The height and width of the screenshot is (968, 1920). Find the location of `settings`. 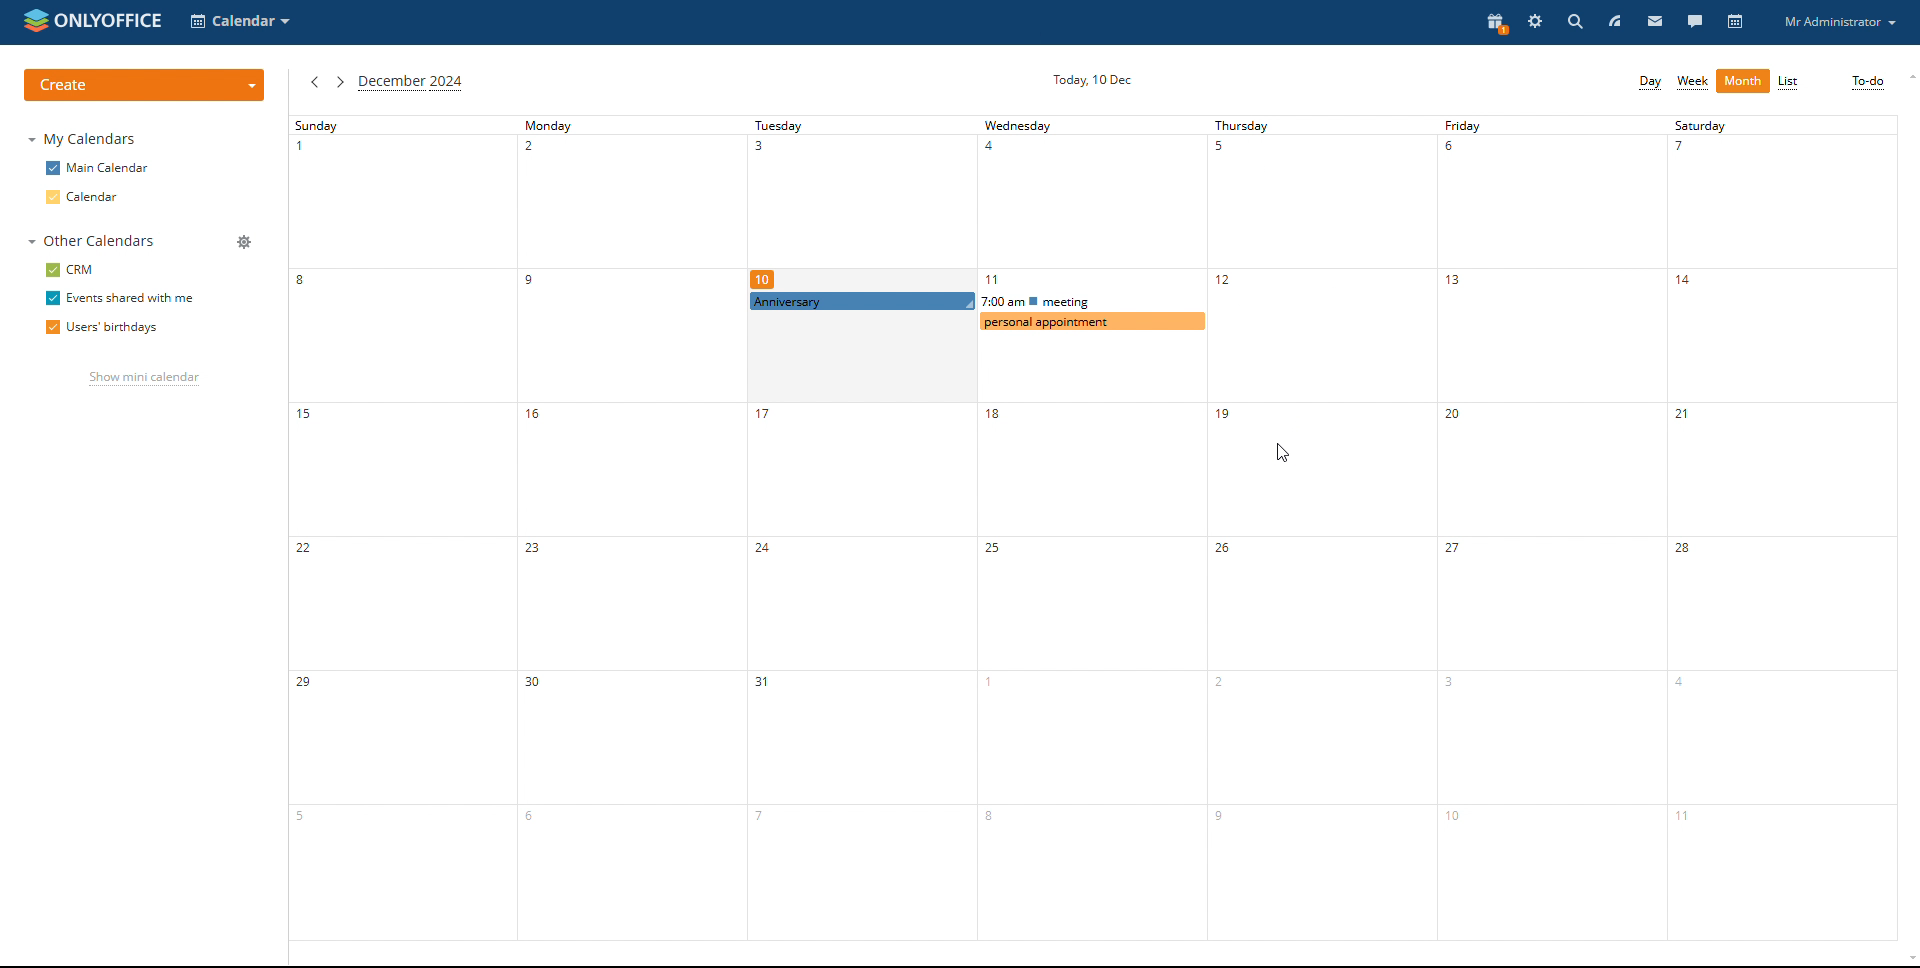

settings is located at coordinates (1534, 22).